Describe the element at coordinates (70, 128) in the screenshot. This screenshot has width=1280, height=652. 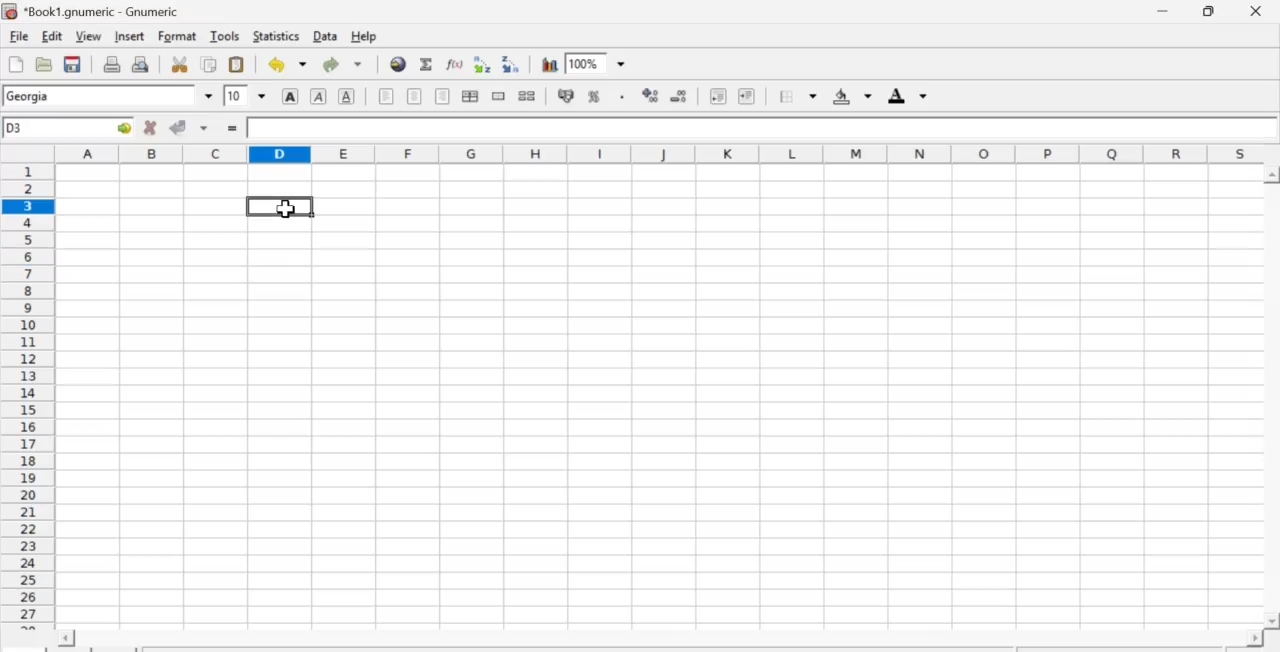
I see `Active cell` at that location.